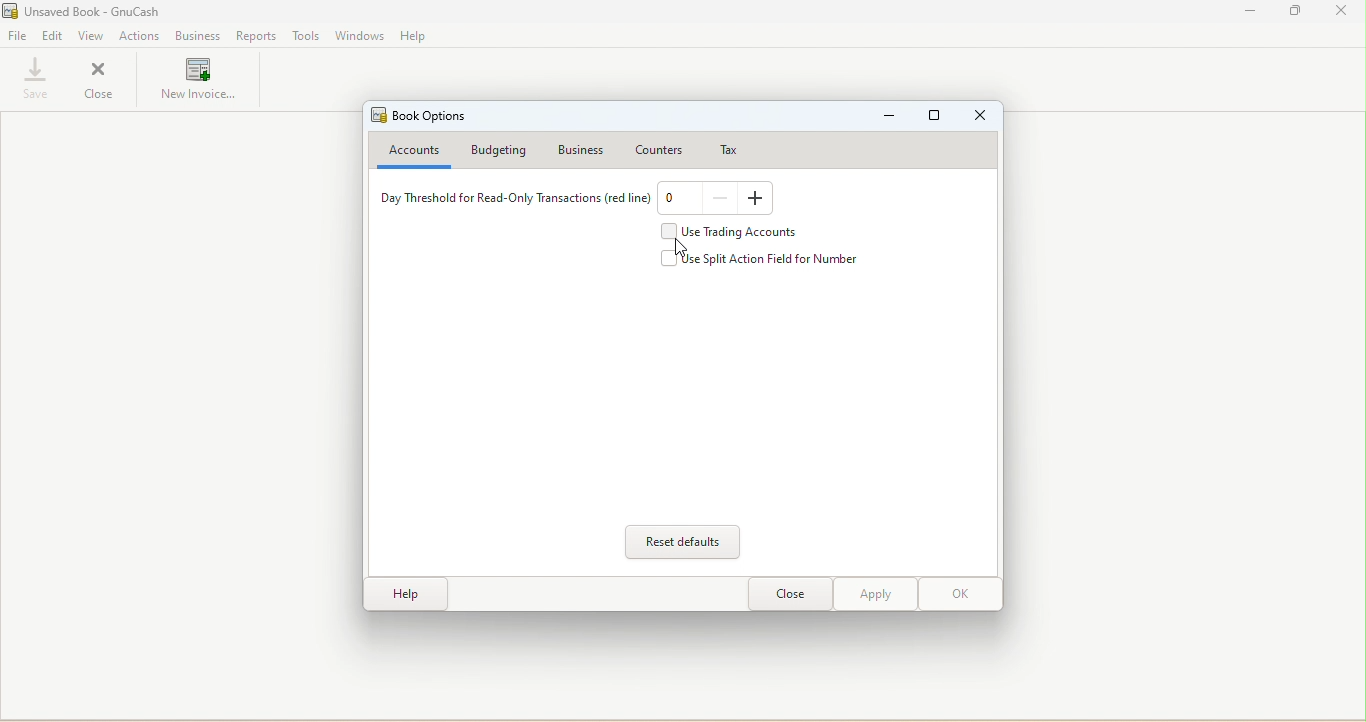 The image size is (1366, 722). What do you see at coordinates (31, 78) in the screenshot?
I see `Save` at bounding box center [31, 78].